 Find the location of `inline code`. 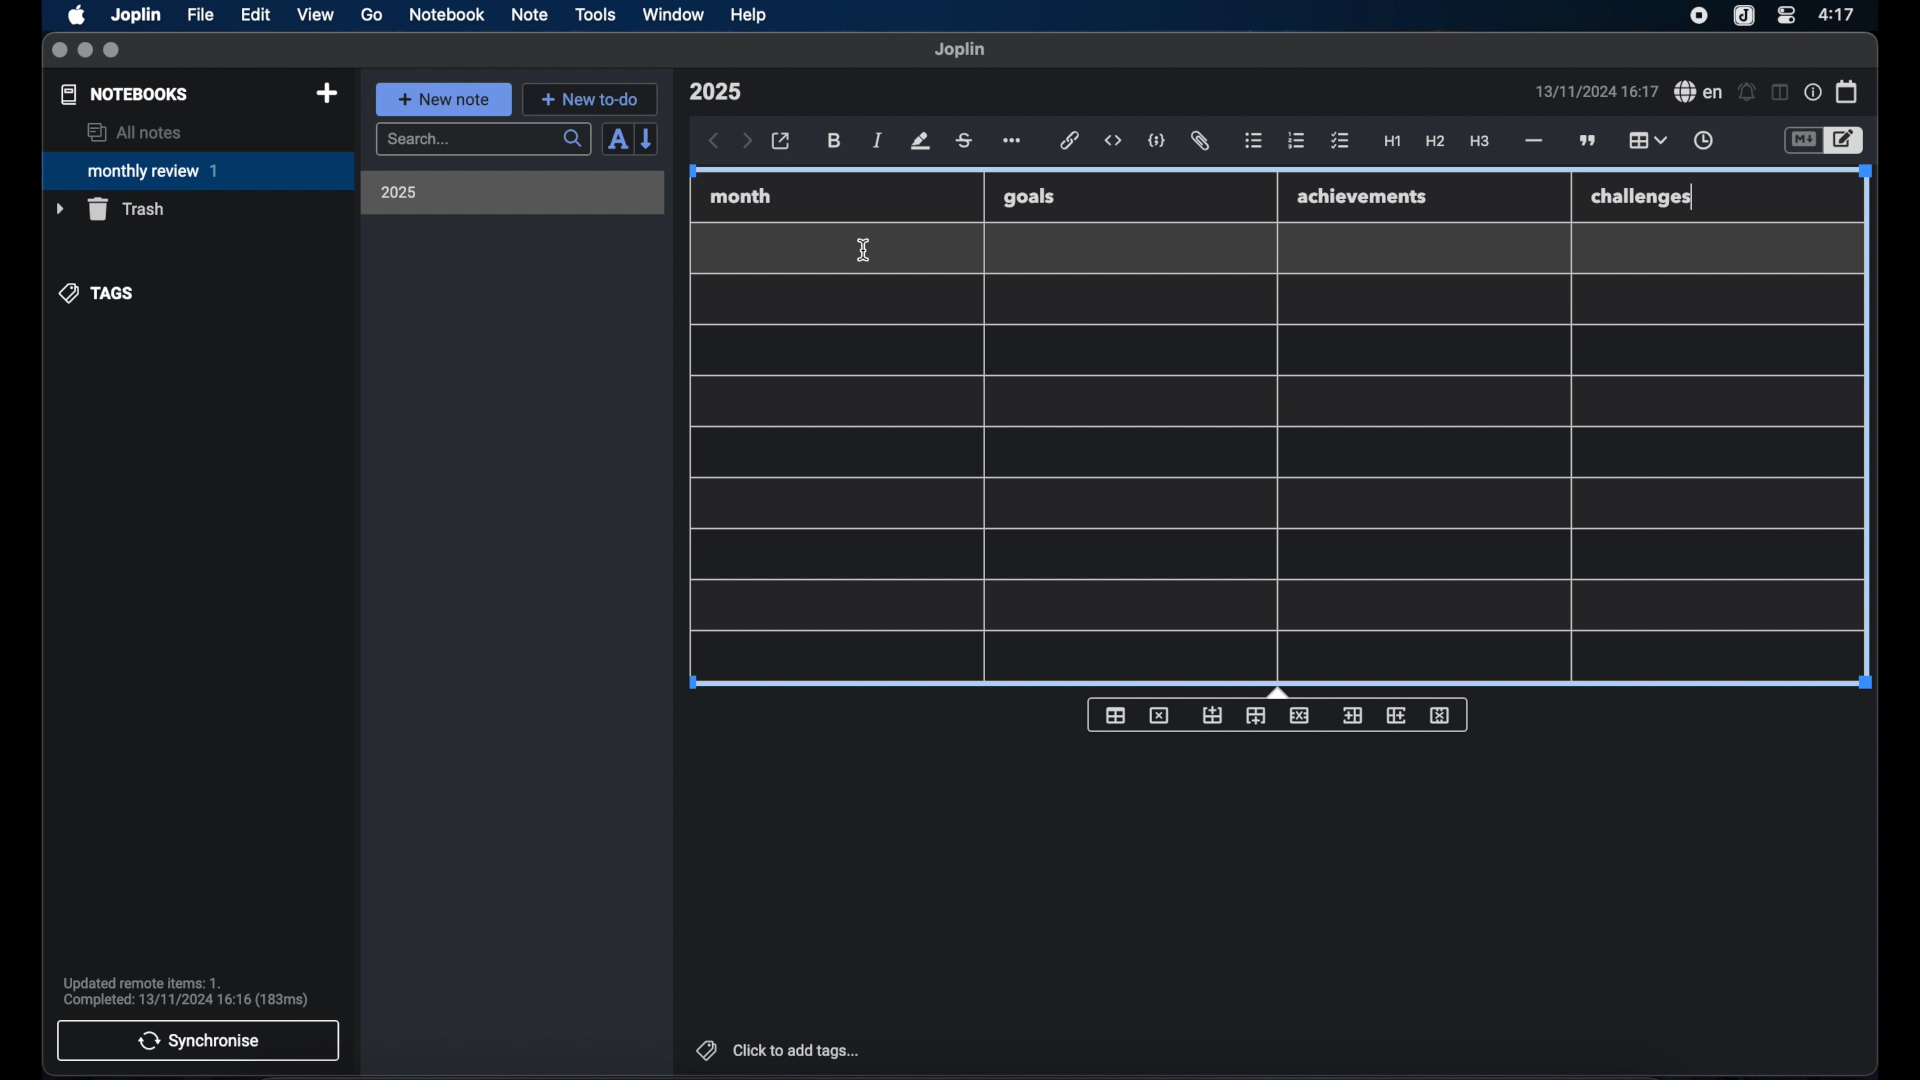

inline code is located at coordinates (1113, 141).